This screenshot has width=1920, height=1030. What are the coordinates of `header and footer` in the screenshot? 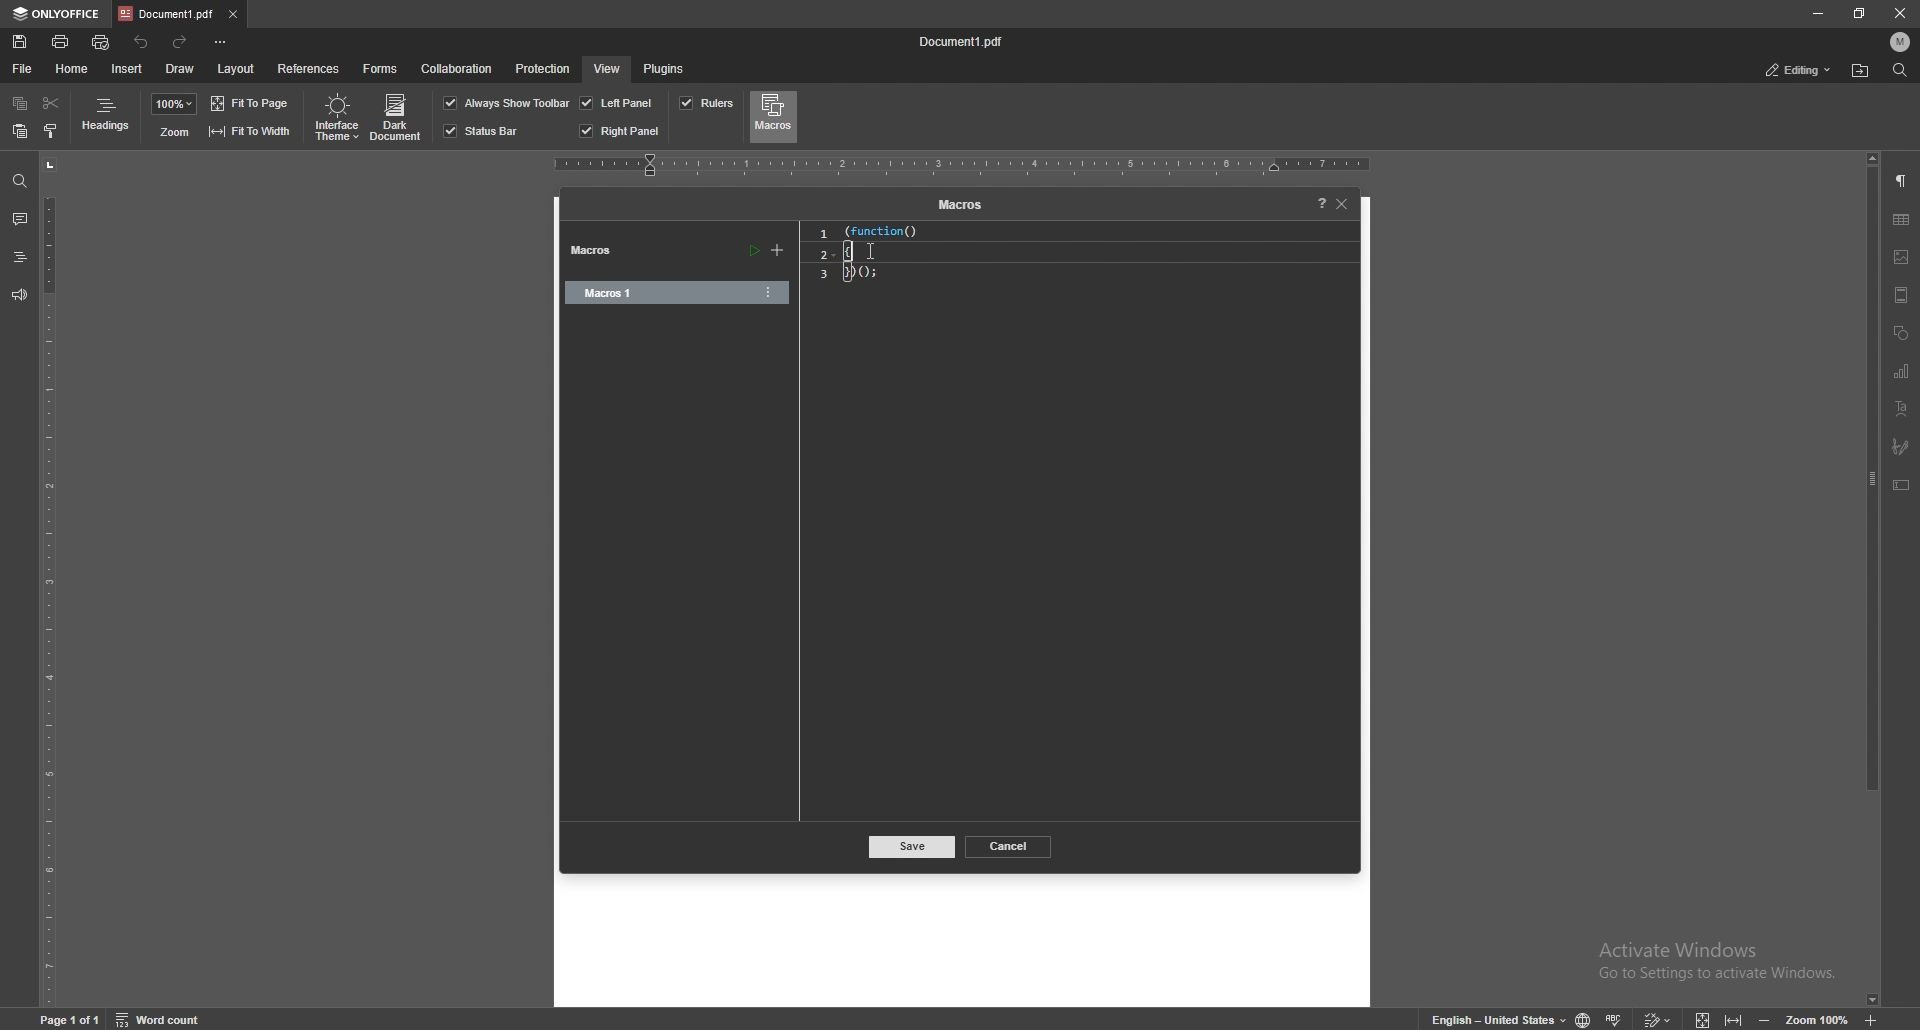 It's located at (1901, 294).